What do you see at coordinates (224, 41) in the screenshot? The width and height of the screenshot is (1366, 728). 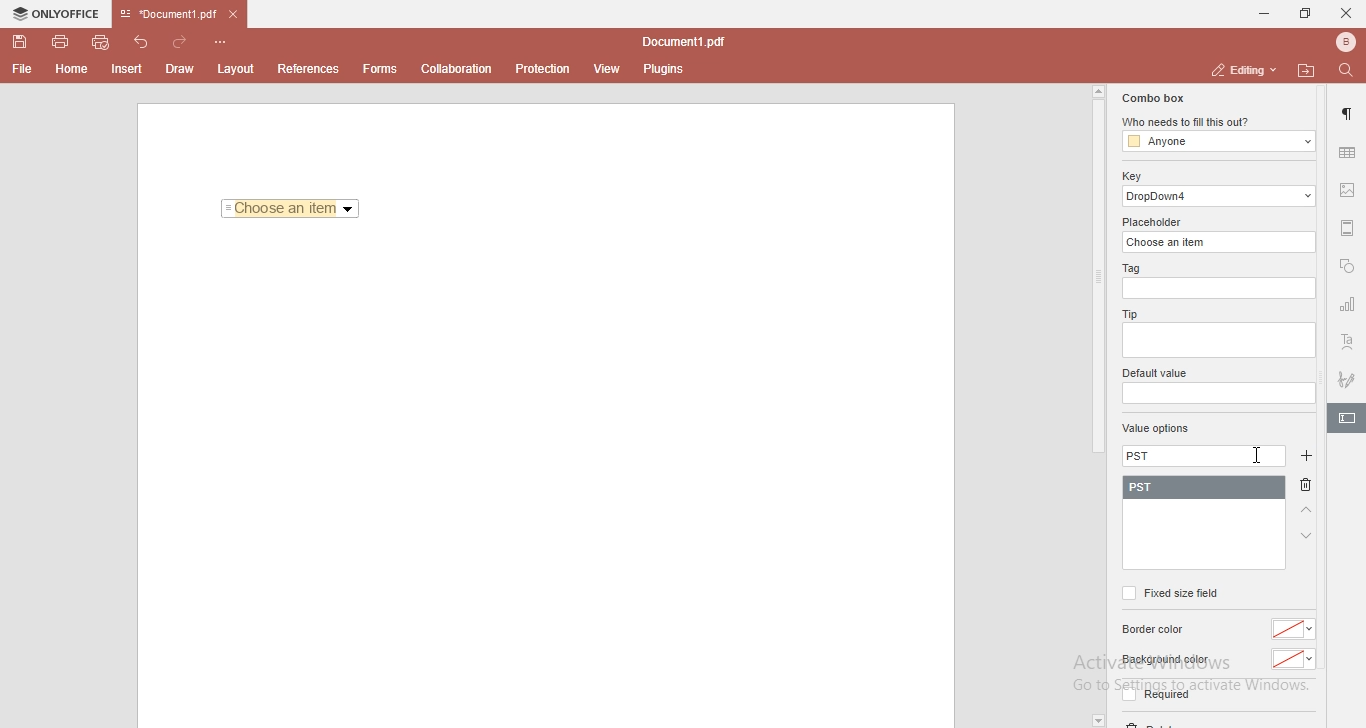 I see `customise quick access toolbar` at bounding box center [224, 41].